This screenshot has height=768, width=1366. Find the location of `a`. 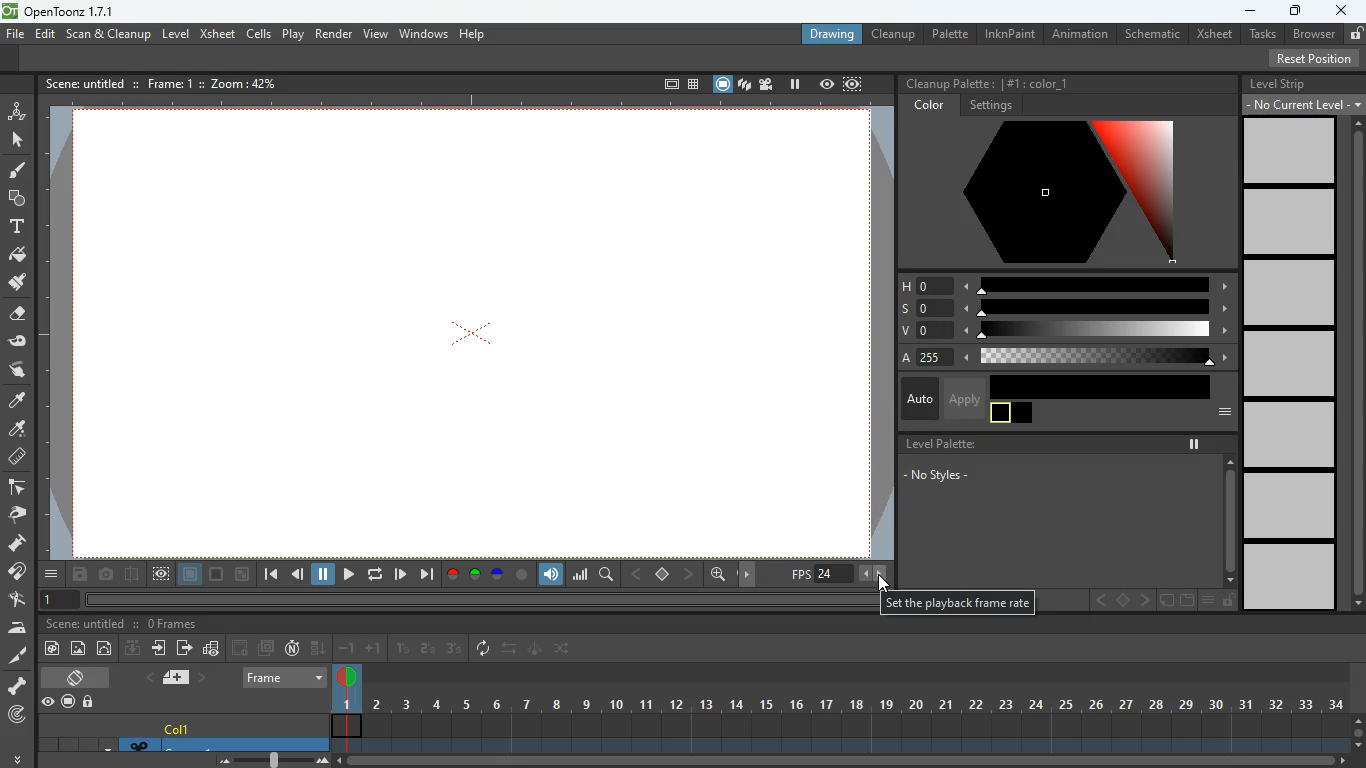

a is located at coordinates (1053, 359).